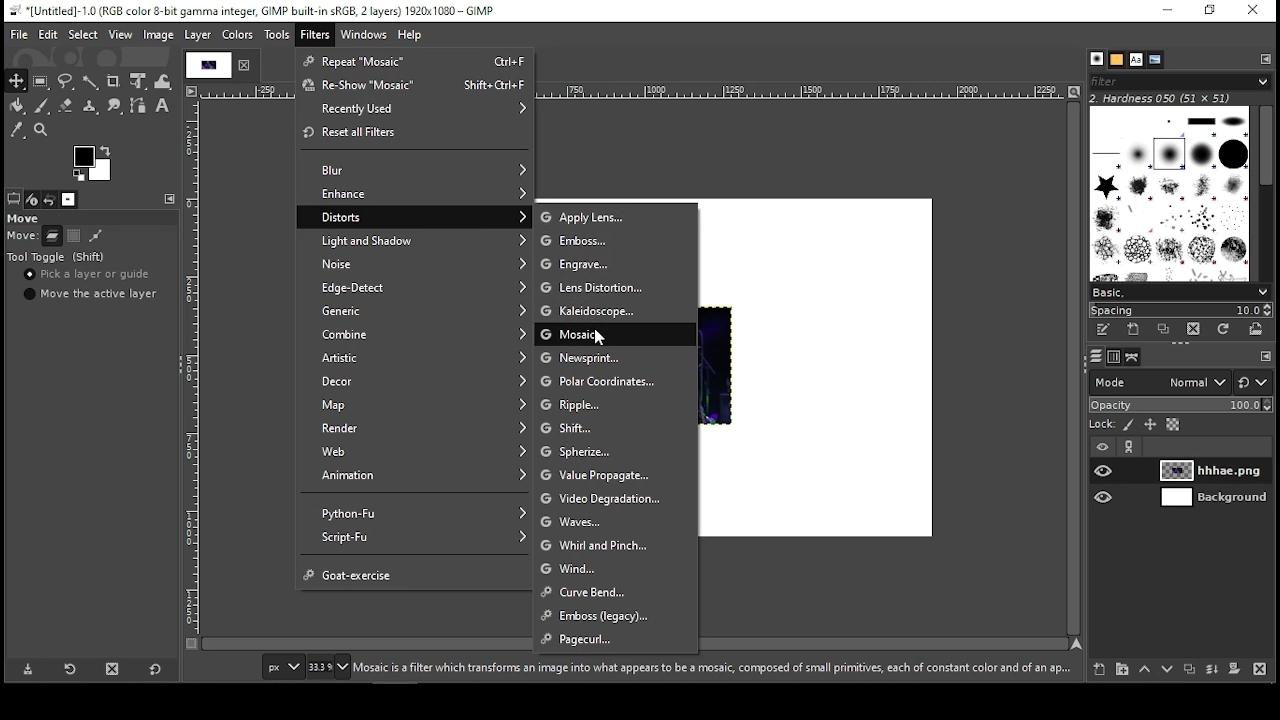 The width and height of the screenshot is (1280, 720). I want to click on paint bucket tool, so click(19, 106).